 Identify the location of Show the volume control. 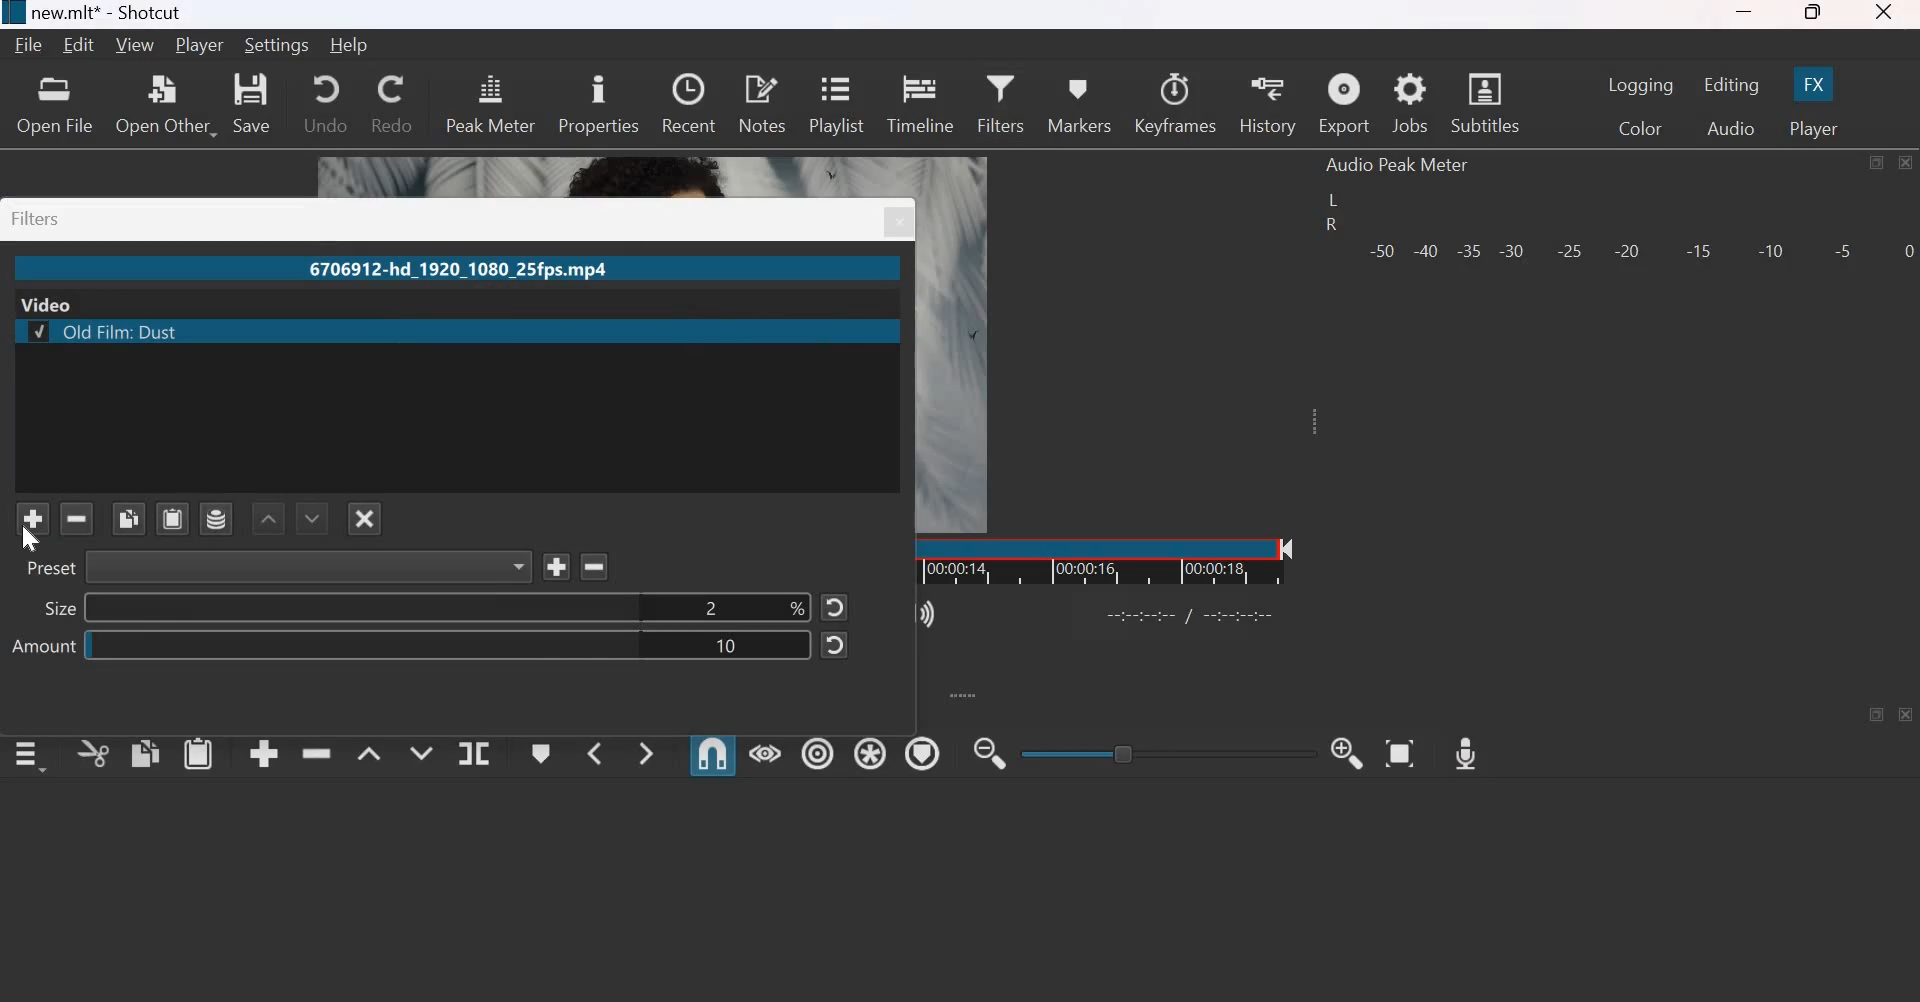
(917, 615).